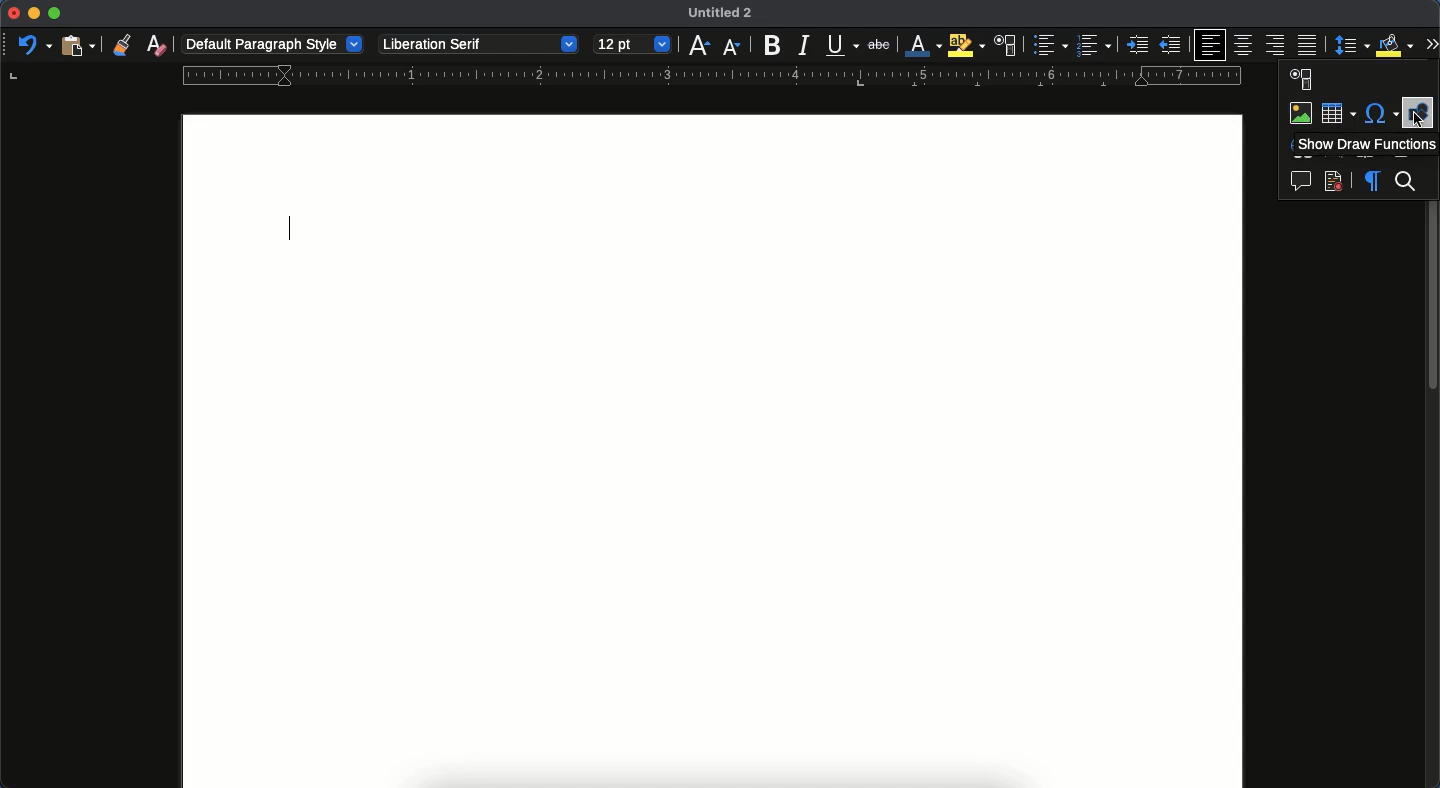 The image size is (1440, 788). I want to click on Liberation serif - font style, so click(476, 44).